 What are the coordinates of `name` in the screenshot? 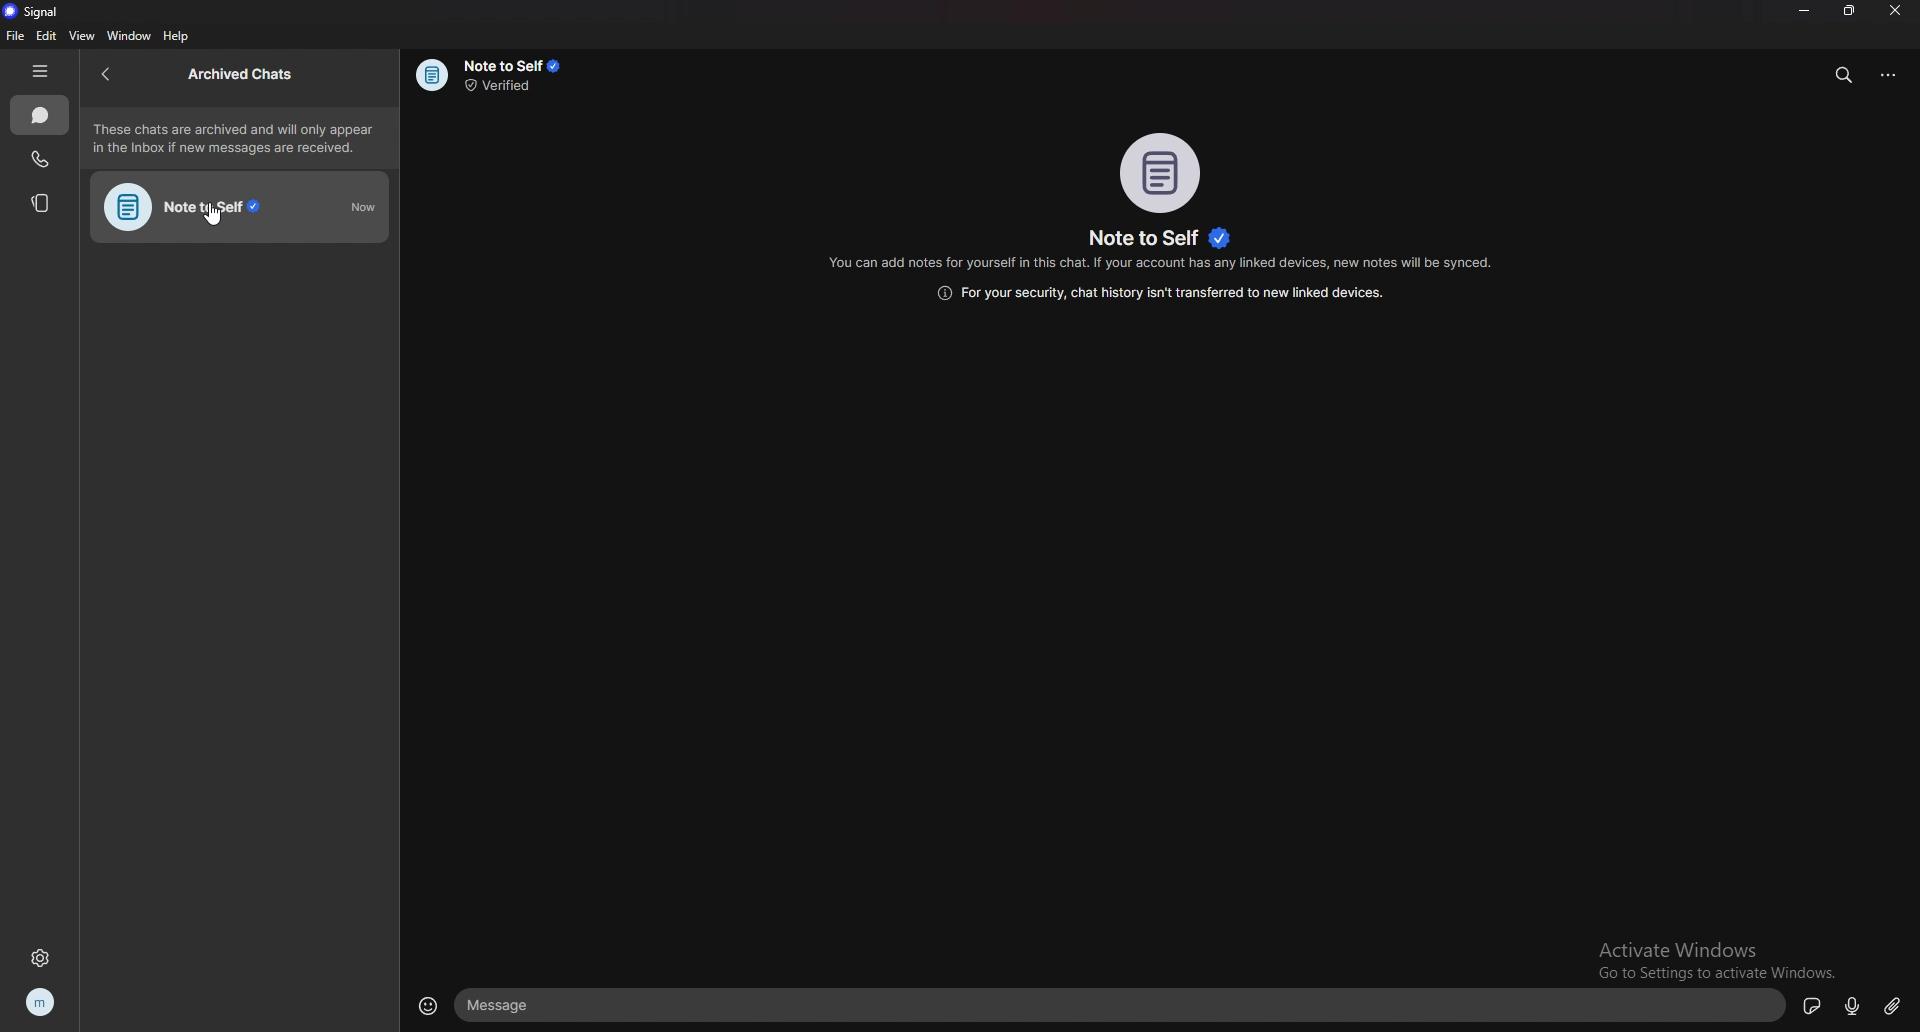 It's located at (1166, 237).